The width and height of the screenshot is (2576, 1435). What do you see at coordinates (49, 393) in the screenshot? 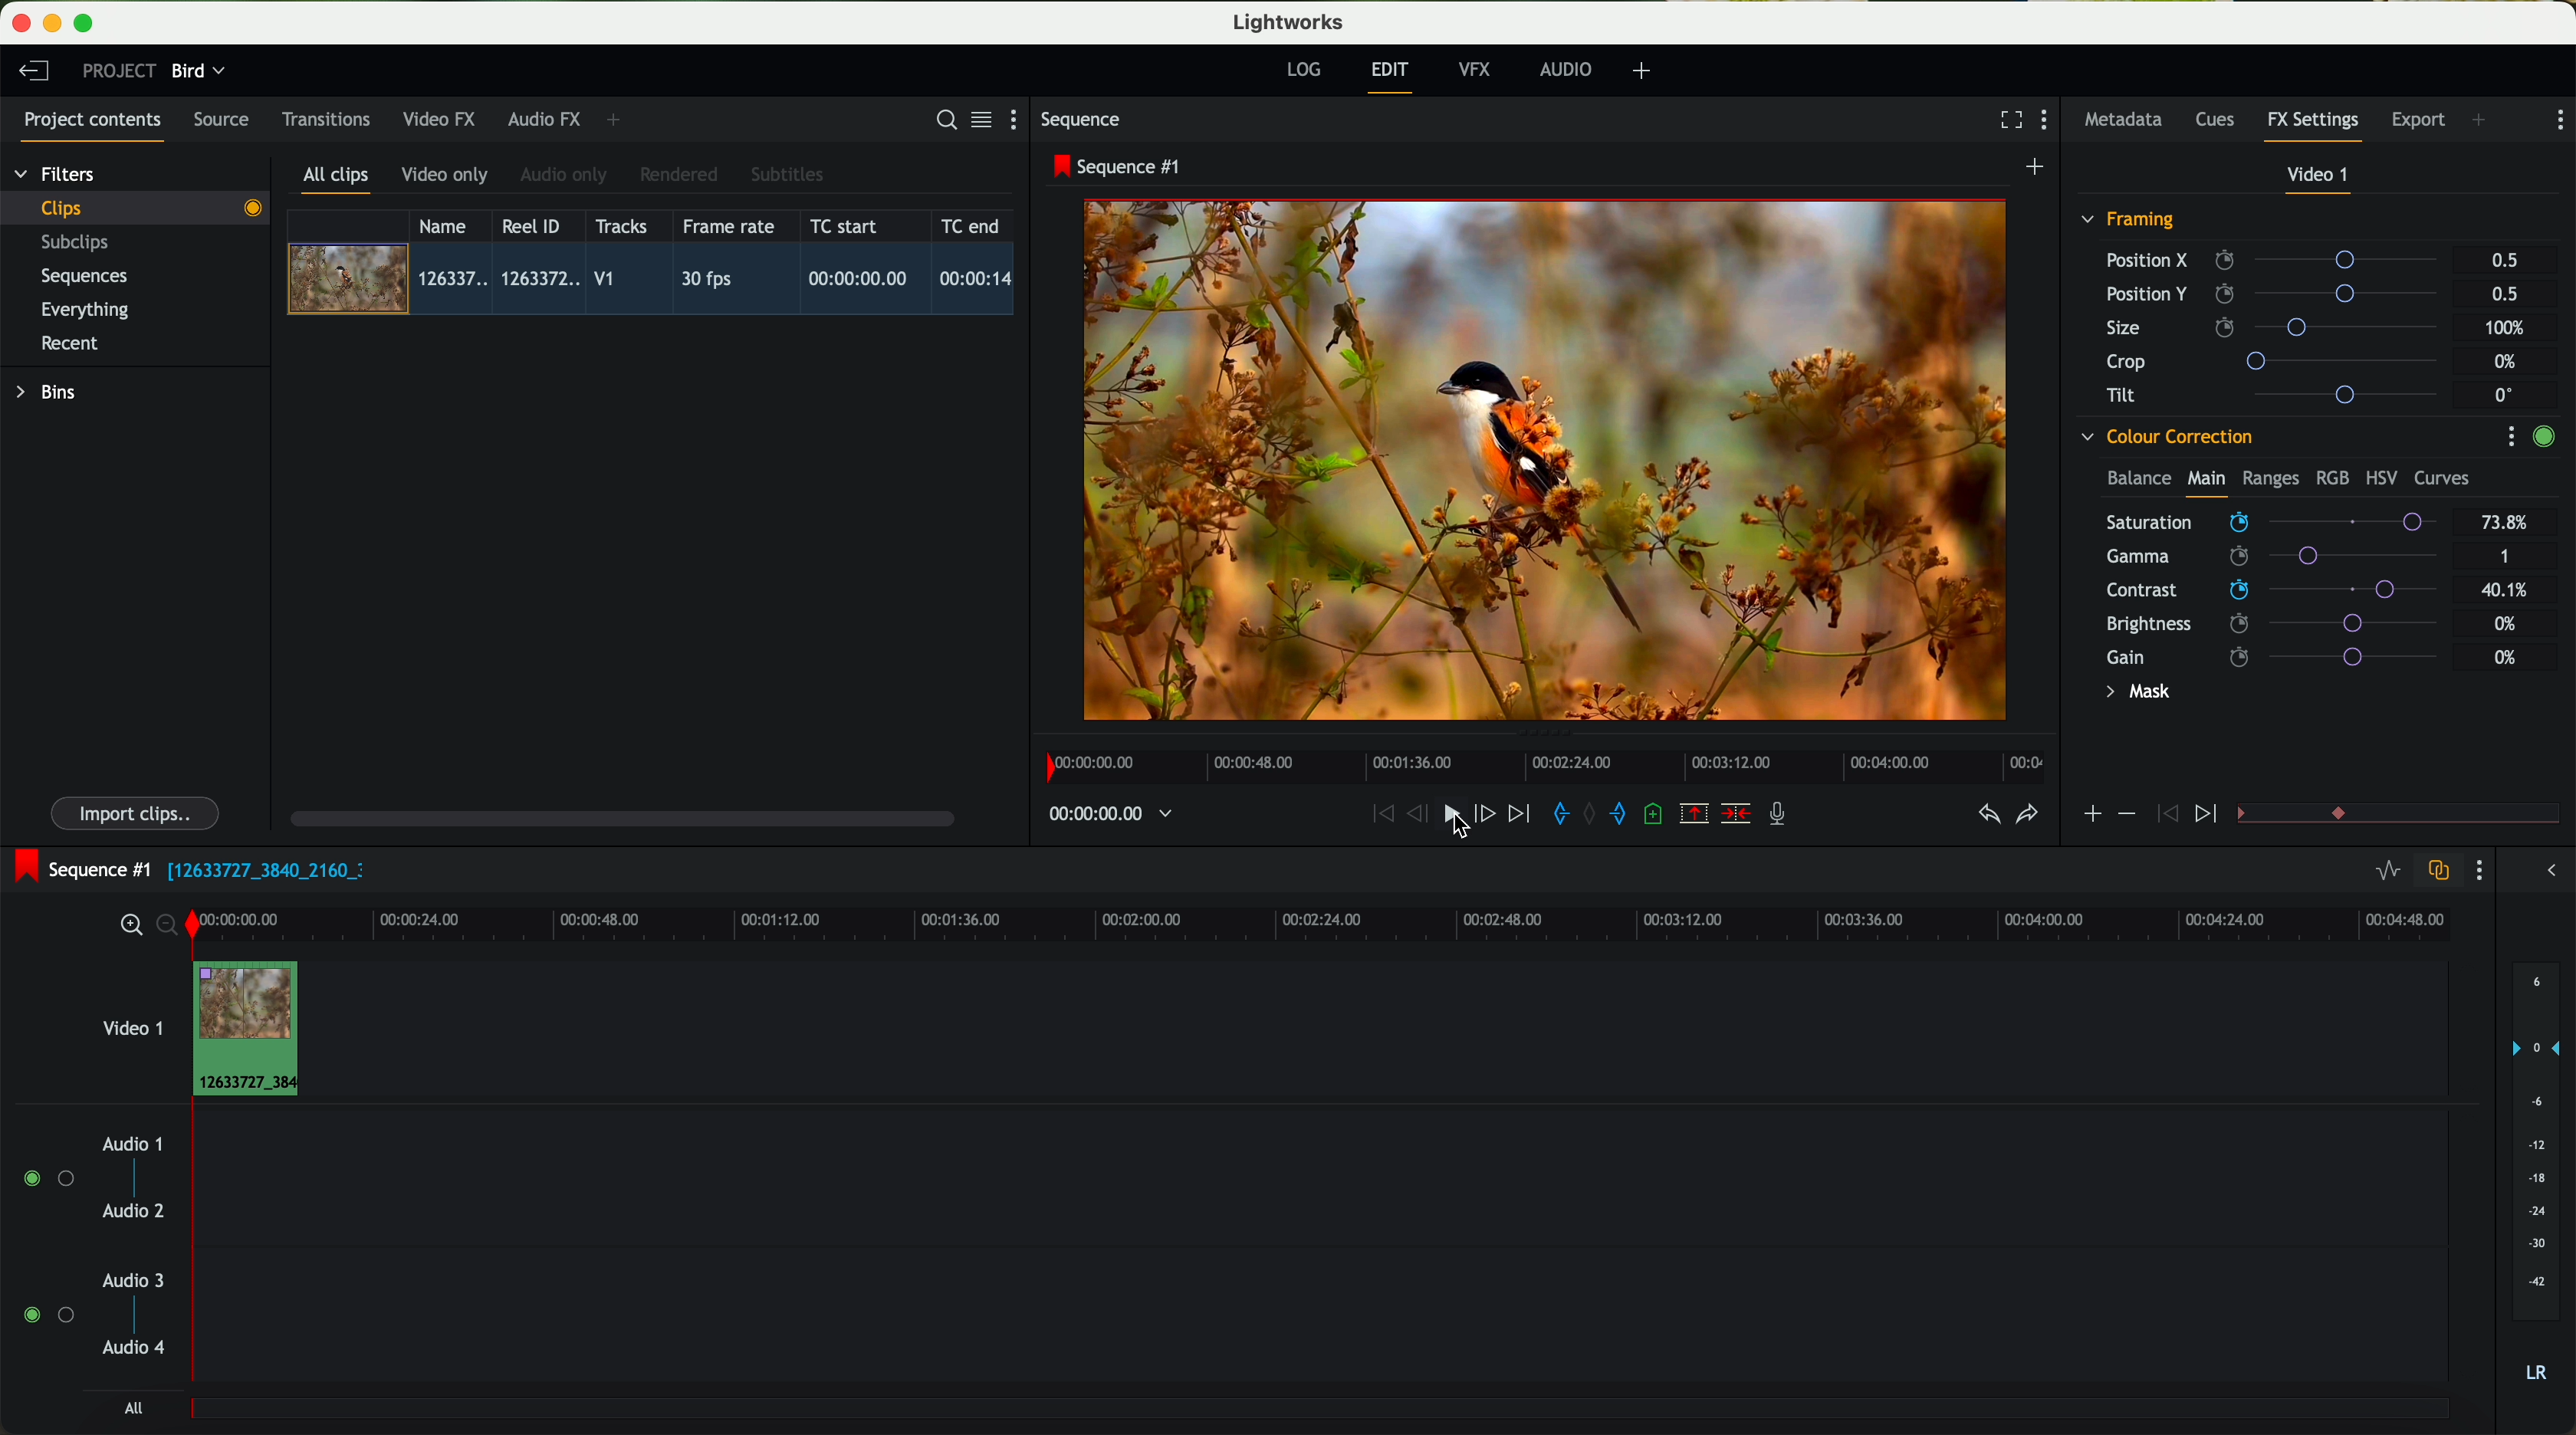
I see `bins` at bounding box center [49, 393].